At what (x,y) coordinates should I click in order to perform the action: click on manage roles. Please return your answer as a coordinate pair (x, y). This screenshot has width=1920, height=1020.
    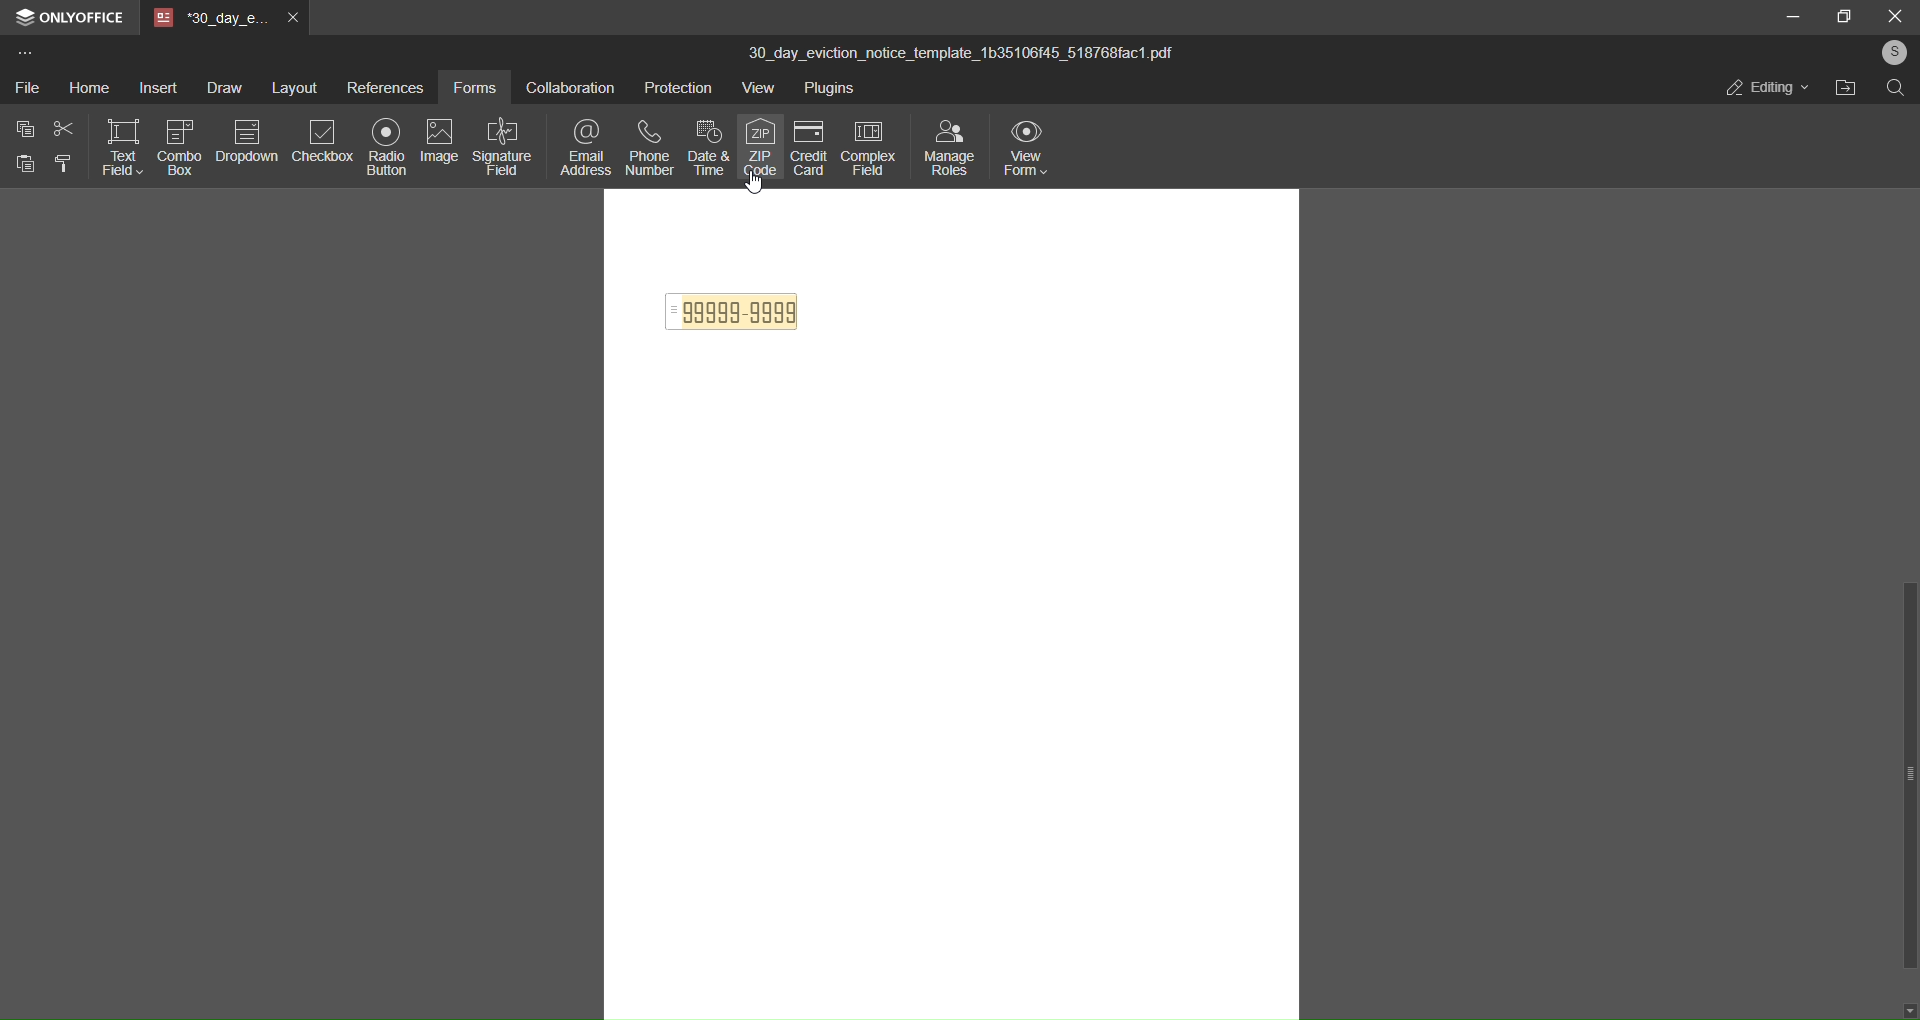
    Looking at the image, I should click on (948, 148).